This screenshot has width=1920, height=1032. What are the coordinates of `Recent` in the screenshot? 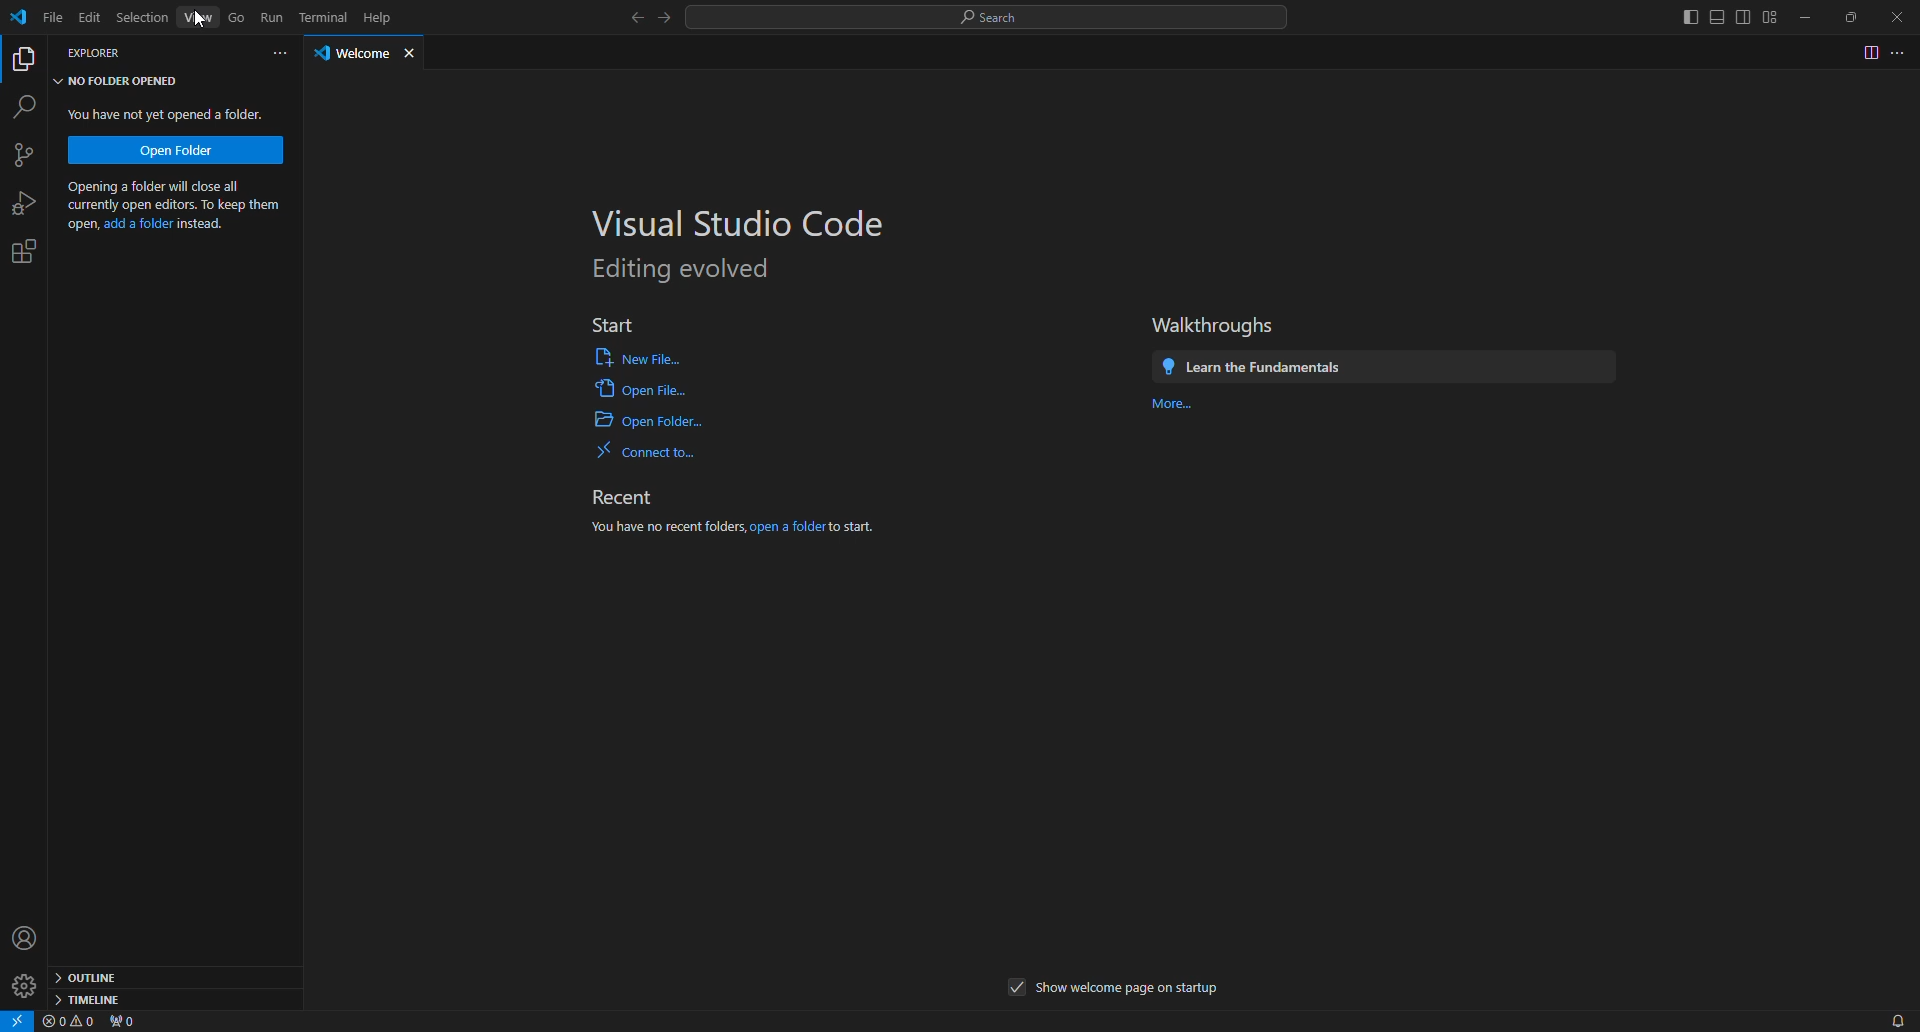 It's located at (634, 494).